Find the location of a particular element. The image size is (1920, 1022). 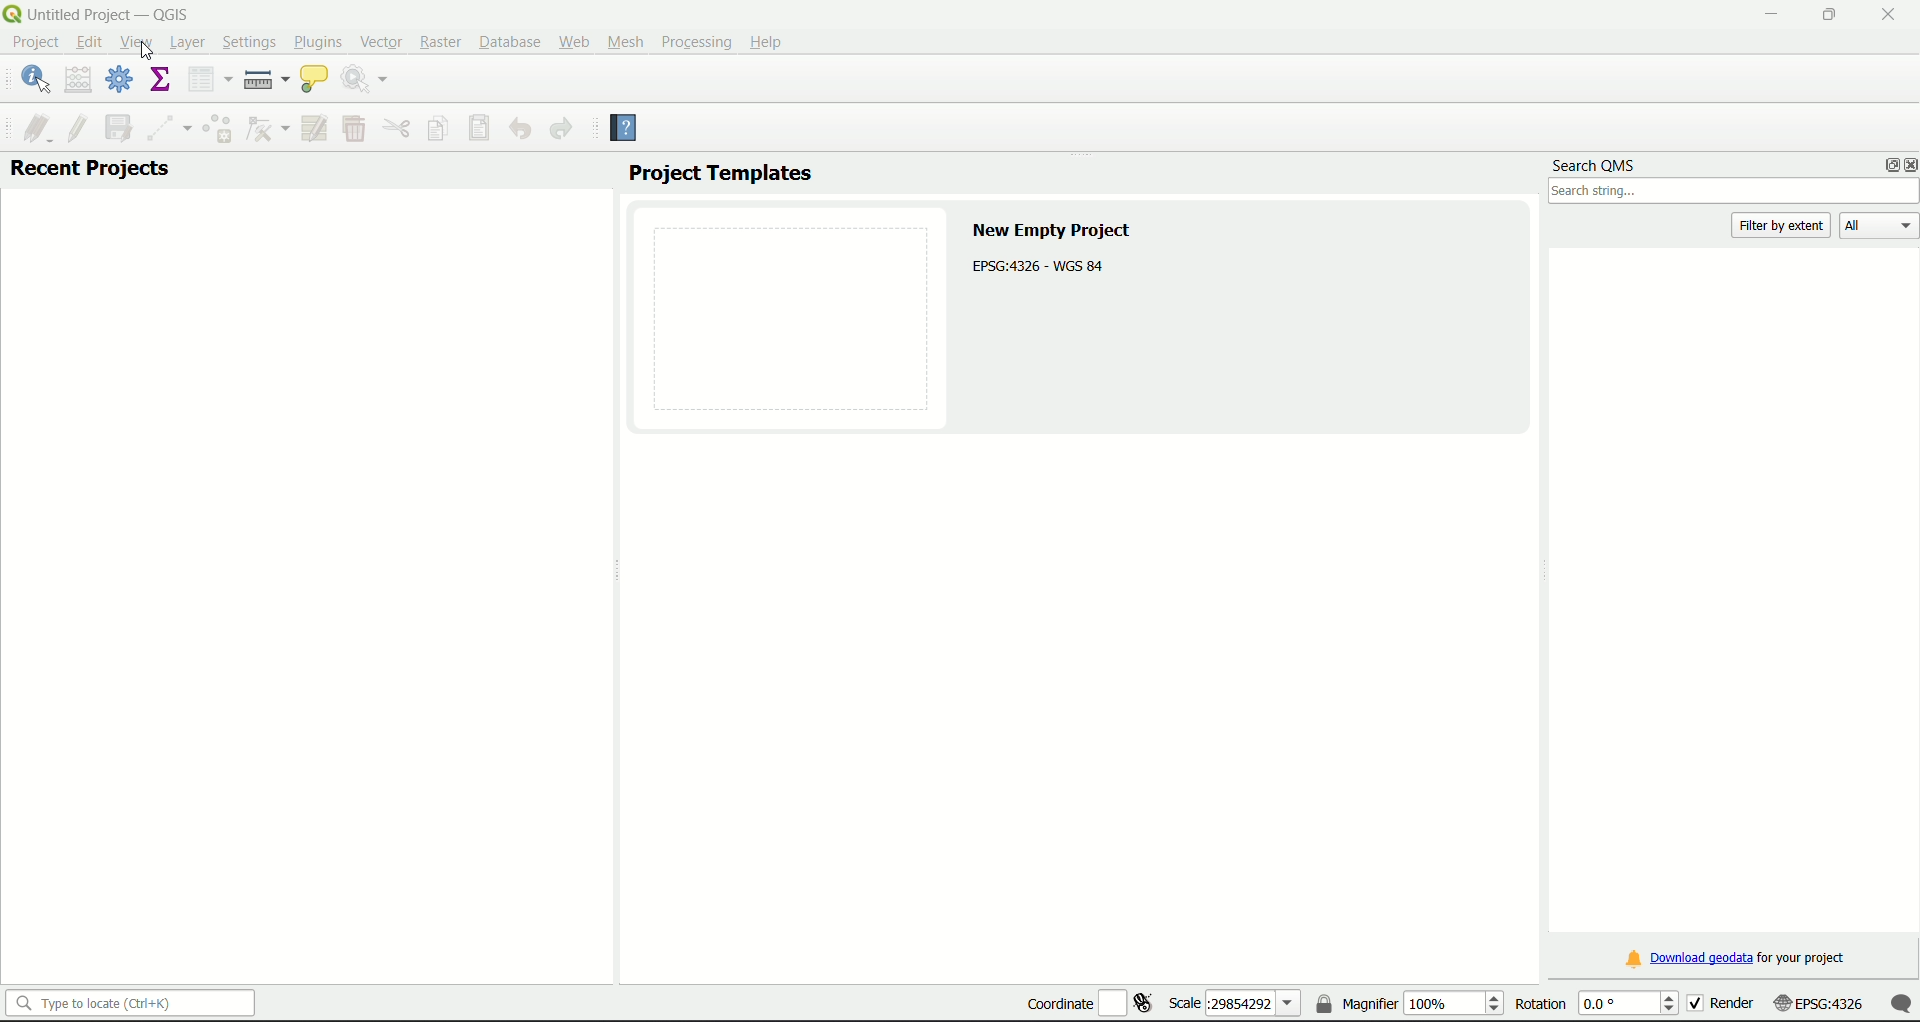

 is located at coordinates (356, 129).